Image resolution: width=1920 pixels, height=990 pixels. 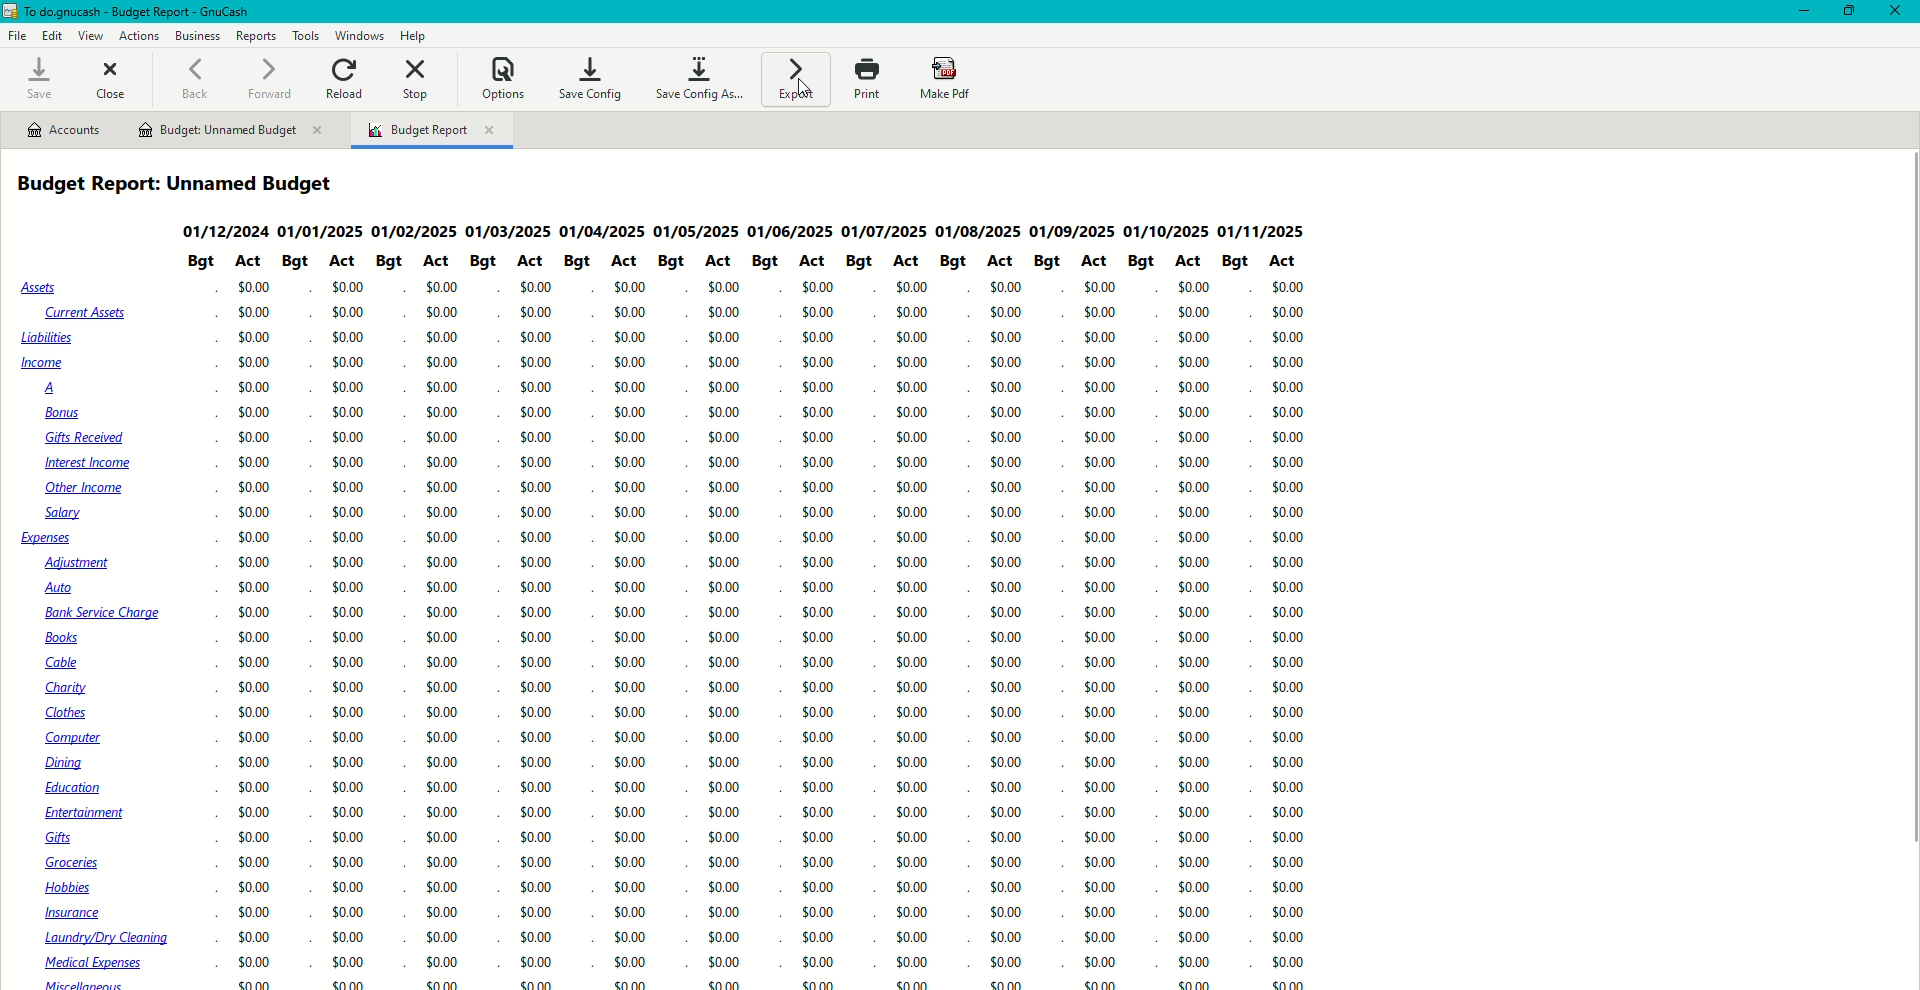 What do you see at coordinates (350, 840) in the screenshot?
I see `$0.00` at bounding box center [350, 840].